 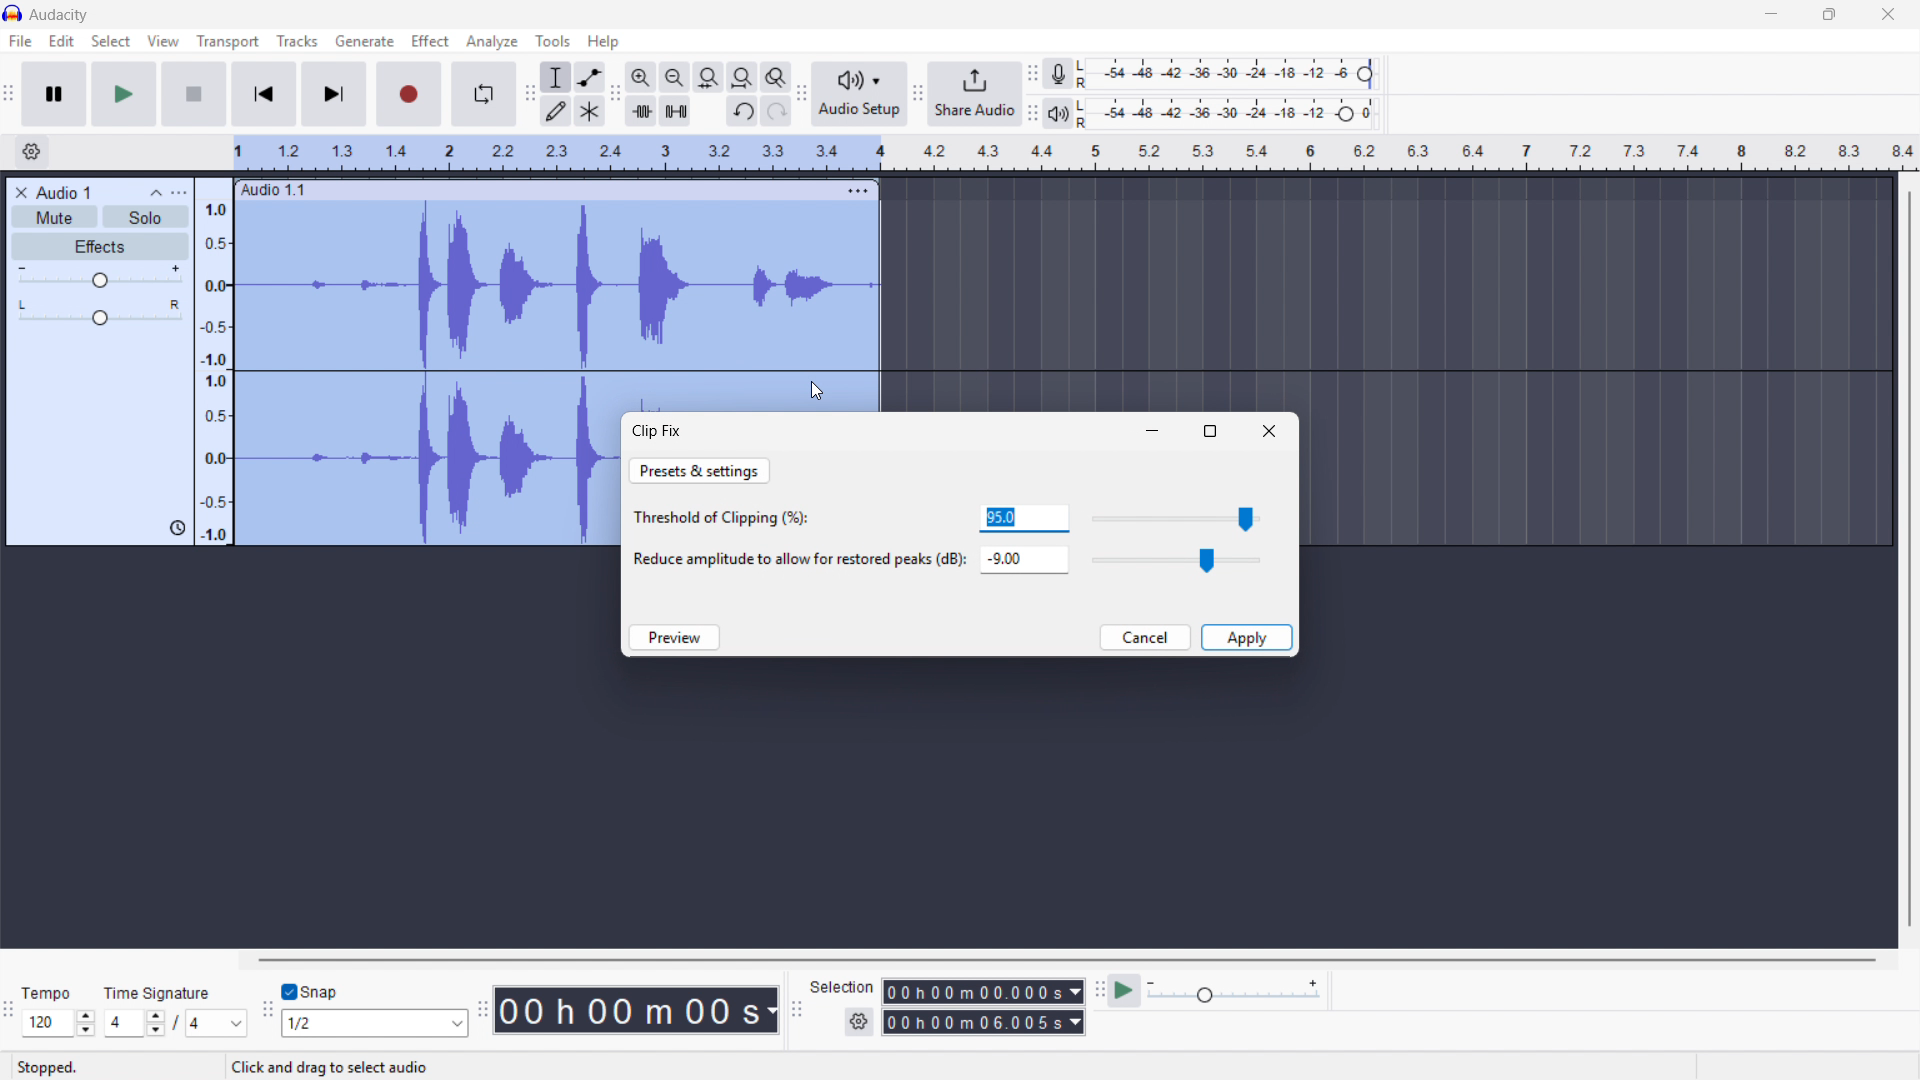 What do you see at coordinates (983, 1023) in the screenshot?
I see `selection end time` at bounding box center [983, 1023].